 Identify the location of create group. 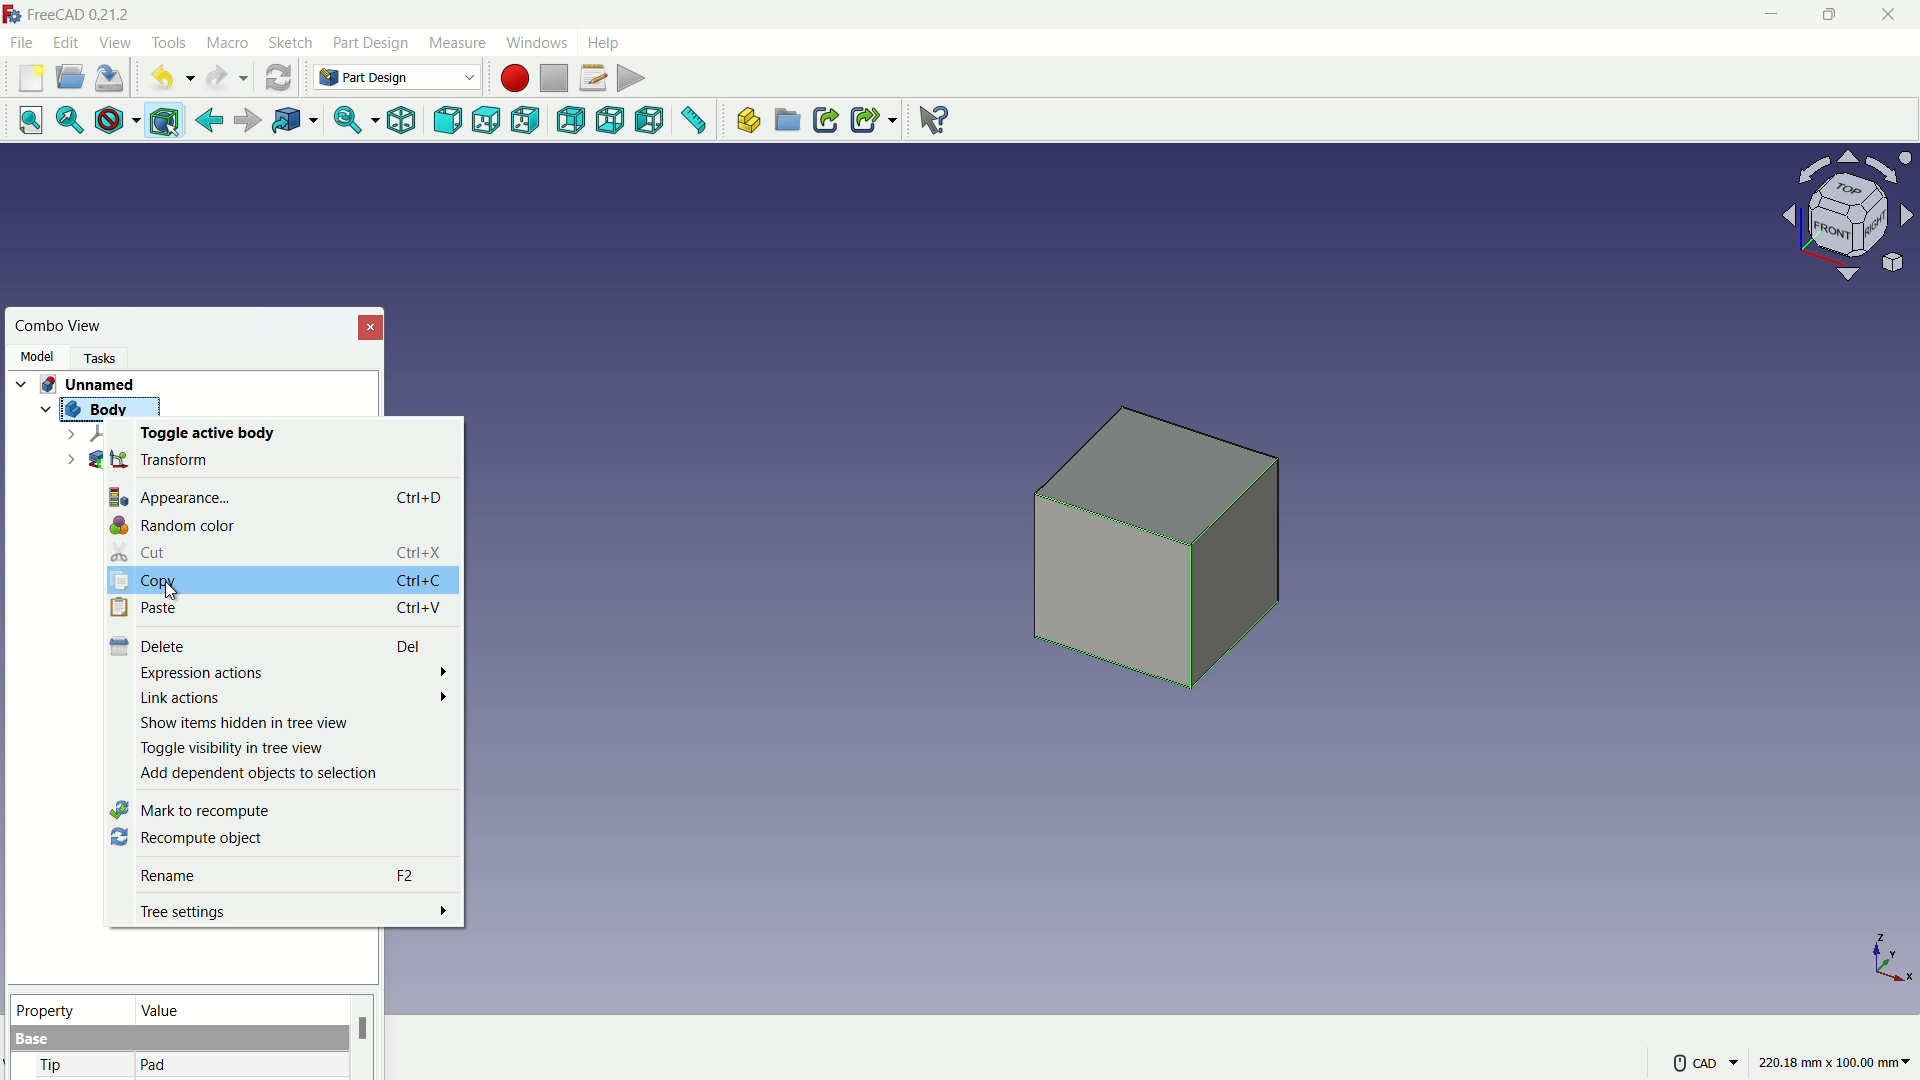
(789, 122).